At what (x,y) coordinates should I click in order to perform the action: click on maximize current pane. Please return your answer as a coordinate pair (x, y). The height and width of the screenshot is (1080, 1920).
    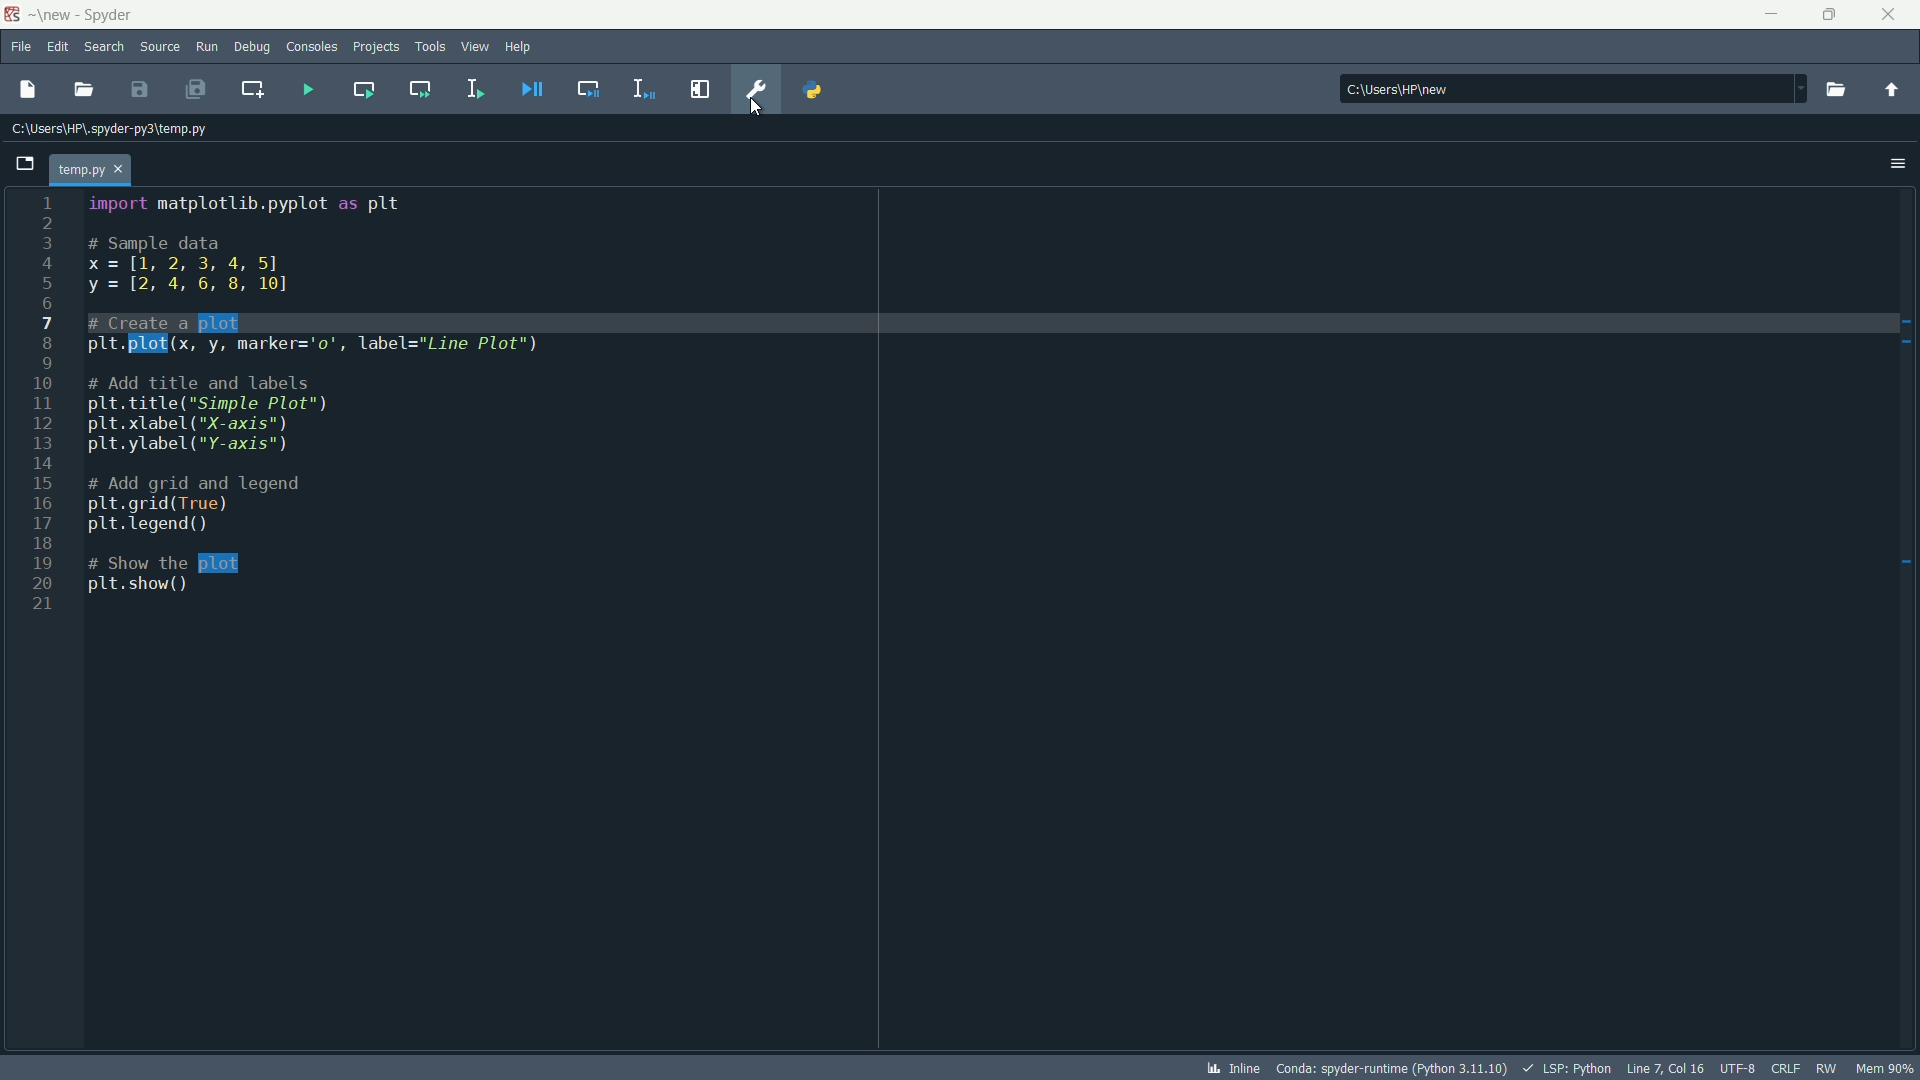
    Looking at the image, I should click on (703, 89).